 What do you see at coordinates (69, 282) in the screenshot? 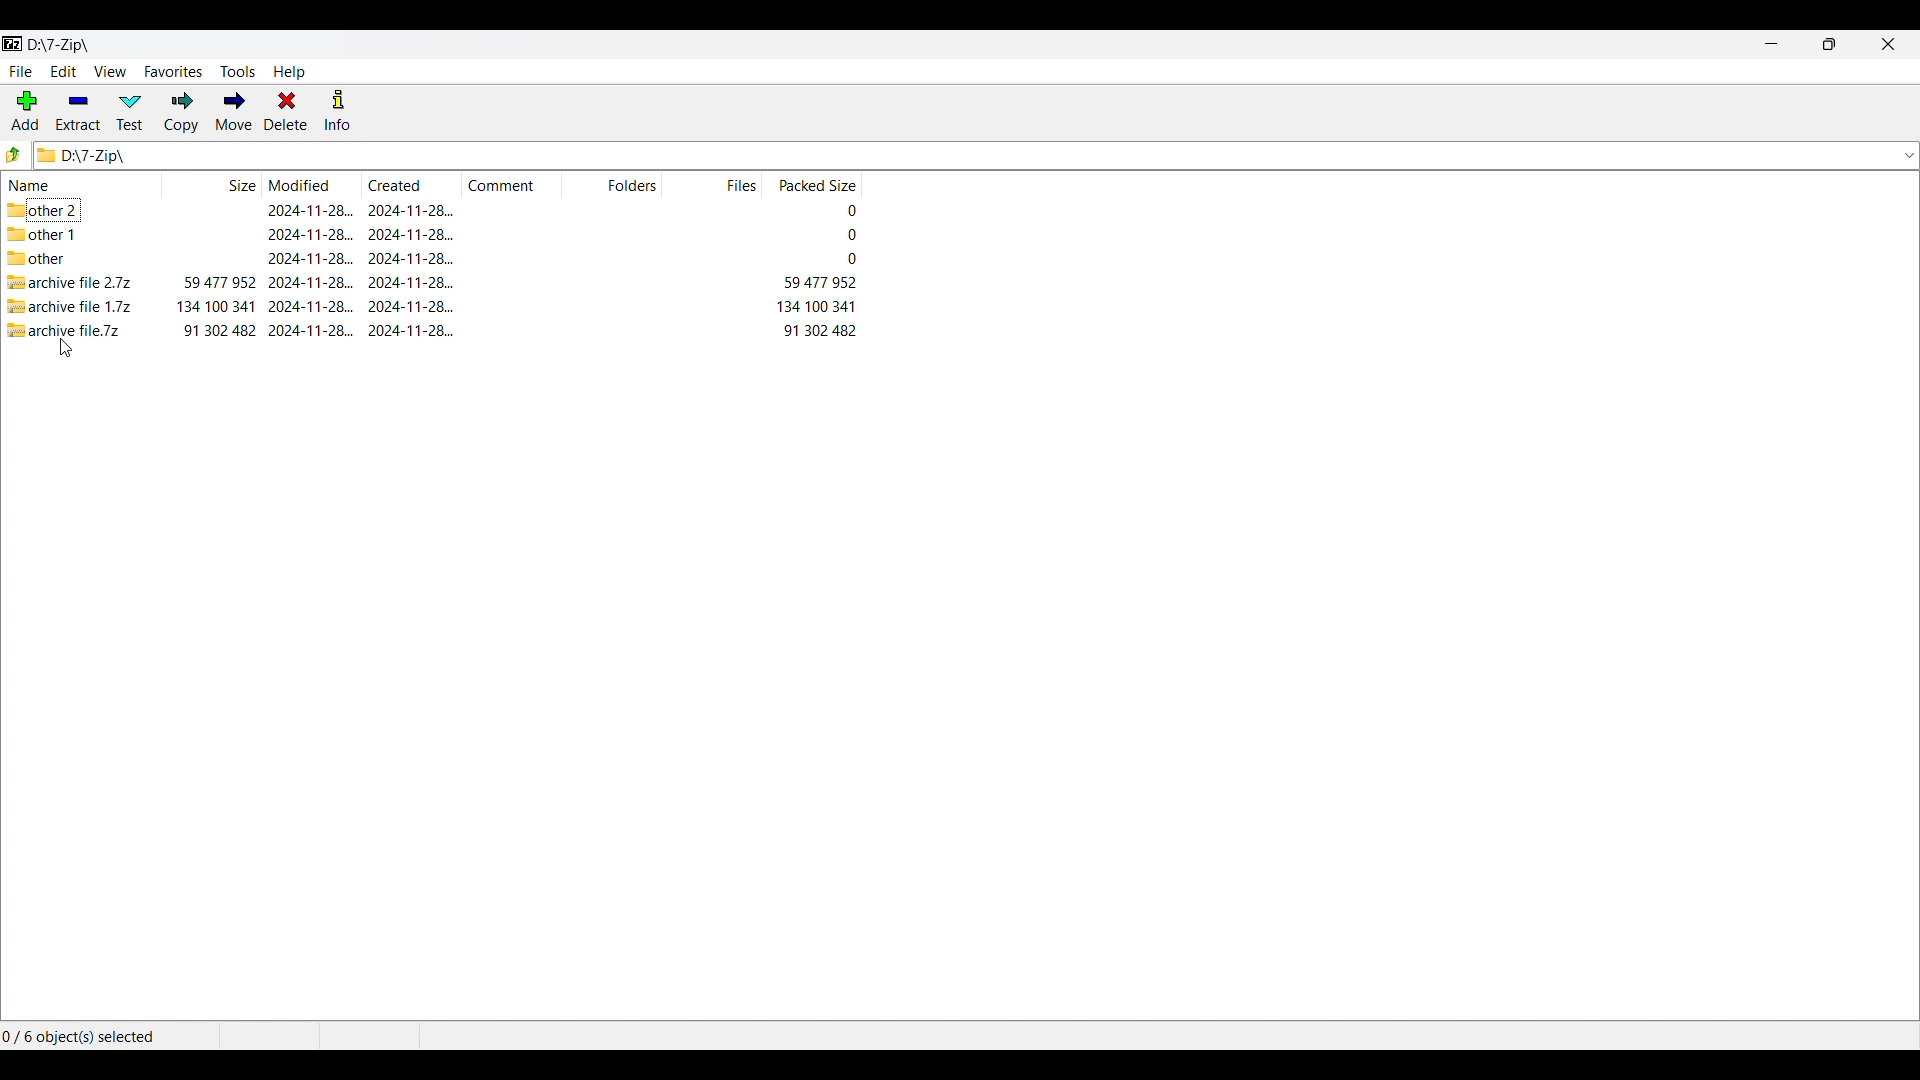
I see `zip folder` at bounding box center [69, 282].